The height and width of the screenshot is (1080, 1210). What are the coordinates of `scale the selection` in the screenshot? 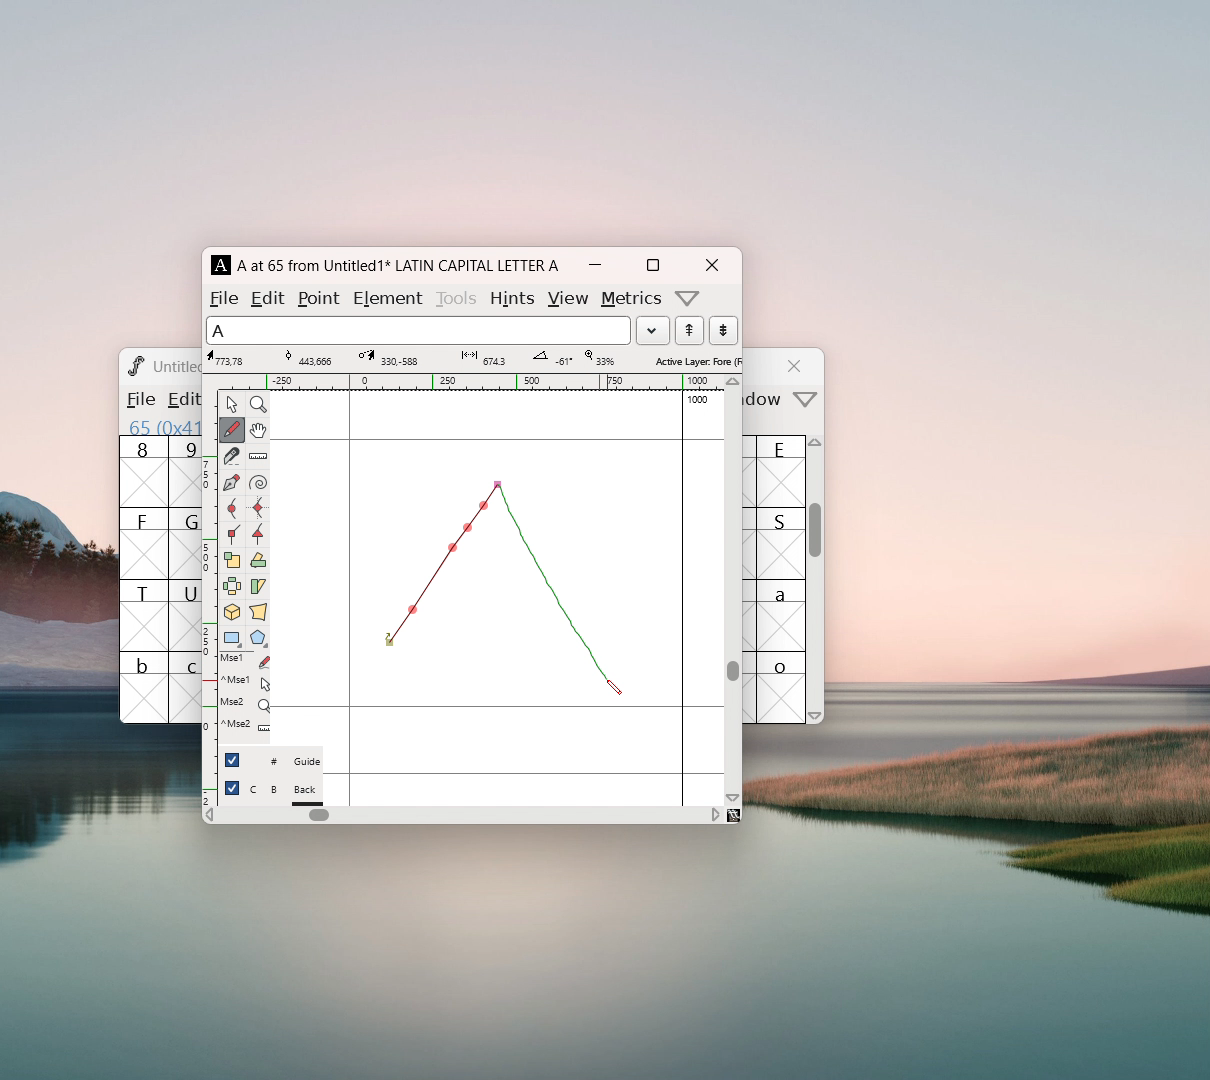 It's located at (232, 561).